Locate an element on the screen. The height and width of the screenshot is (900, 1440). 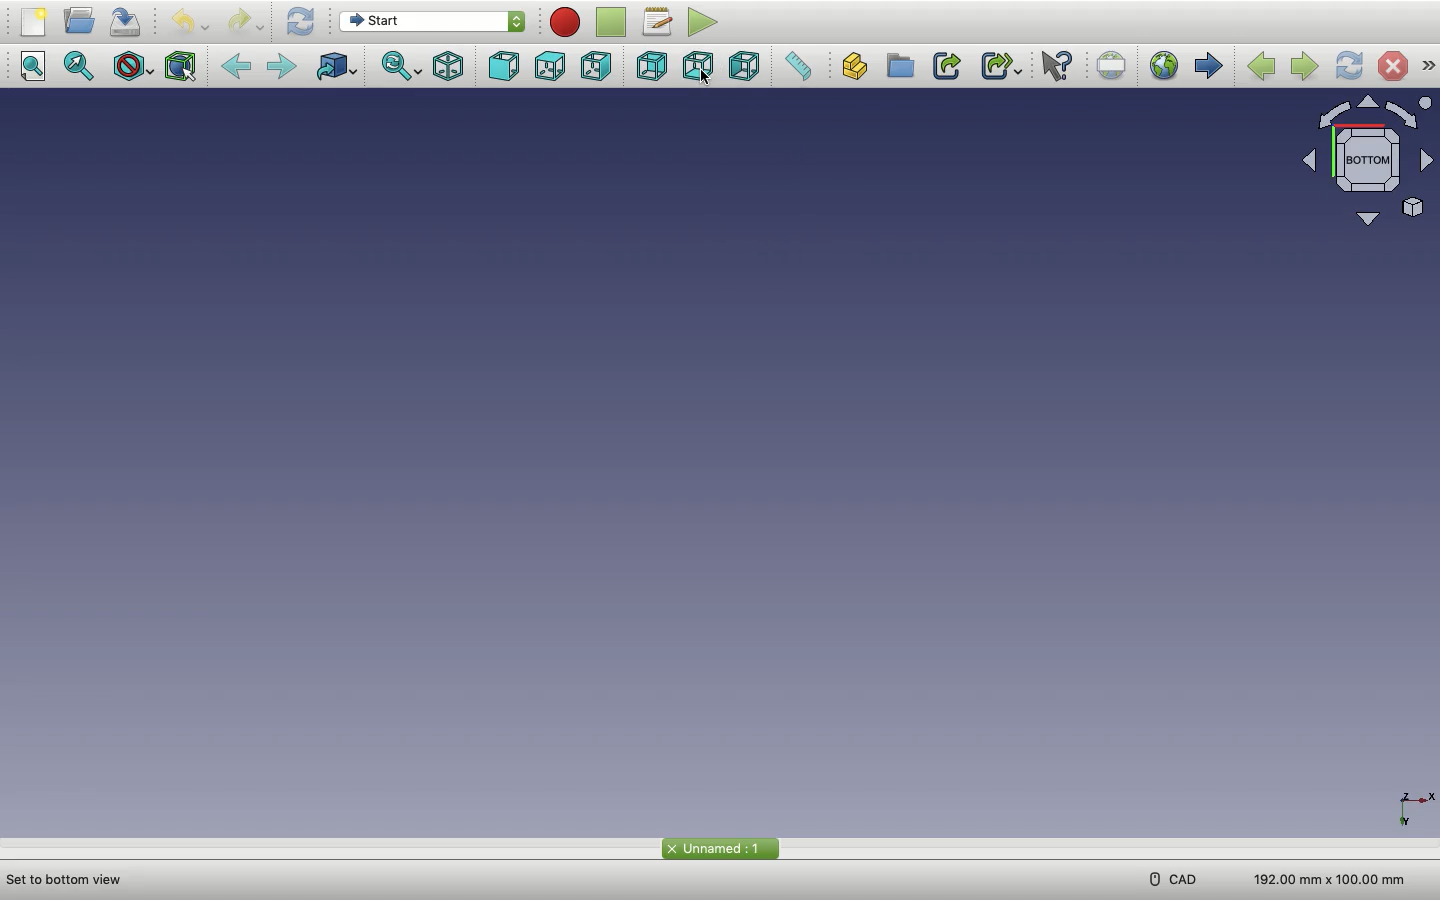
Back  is located at coordinates (240, 67).